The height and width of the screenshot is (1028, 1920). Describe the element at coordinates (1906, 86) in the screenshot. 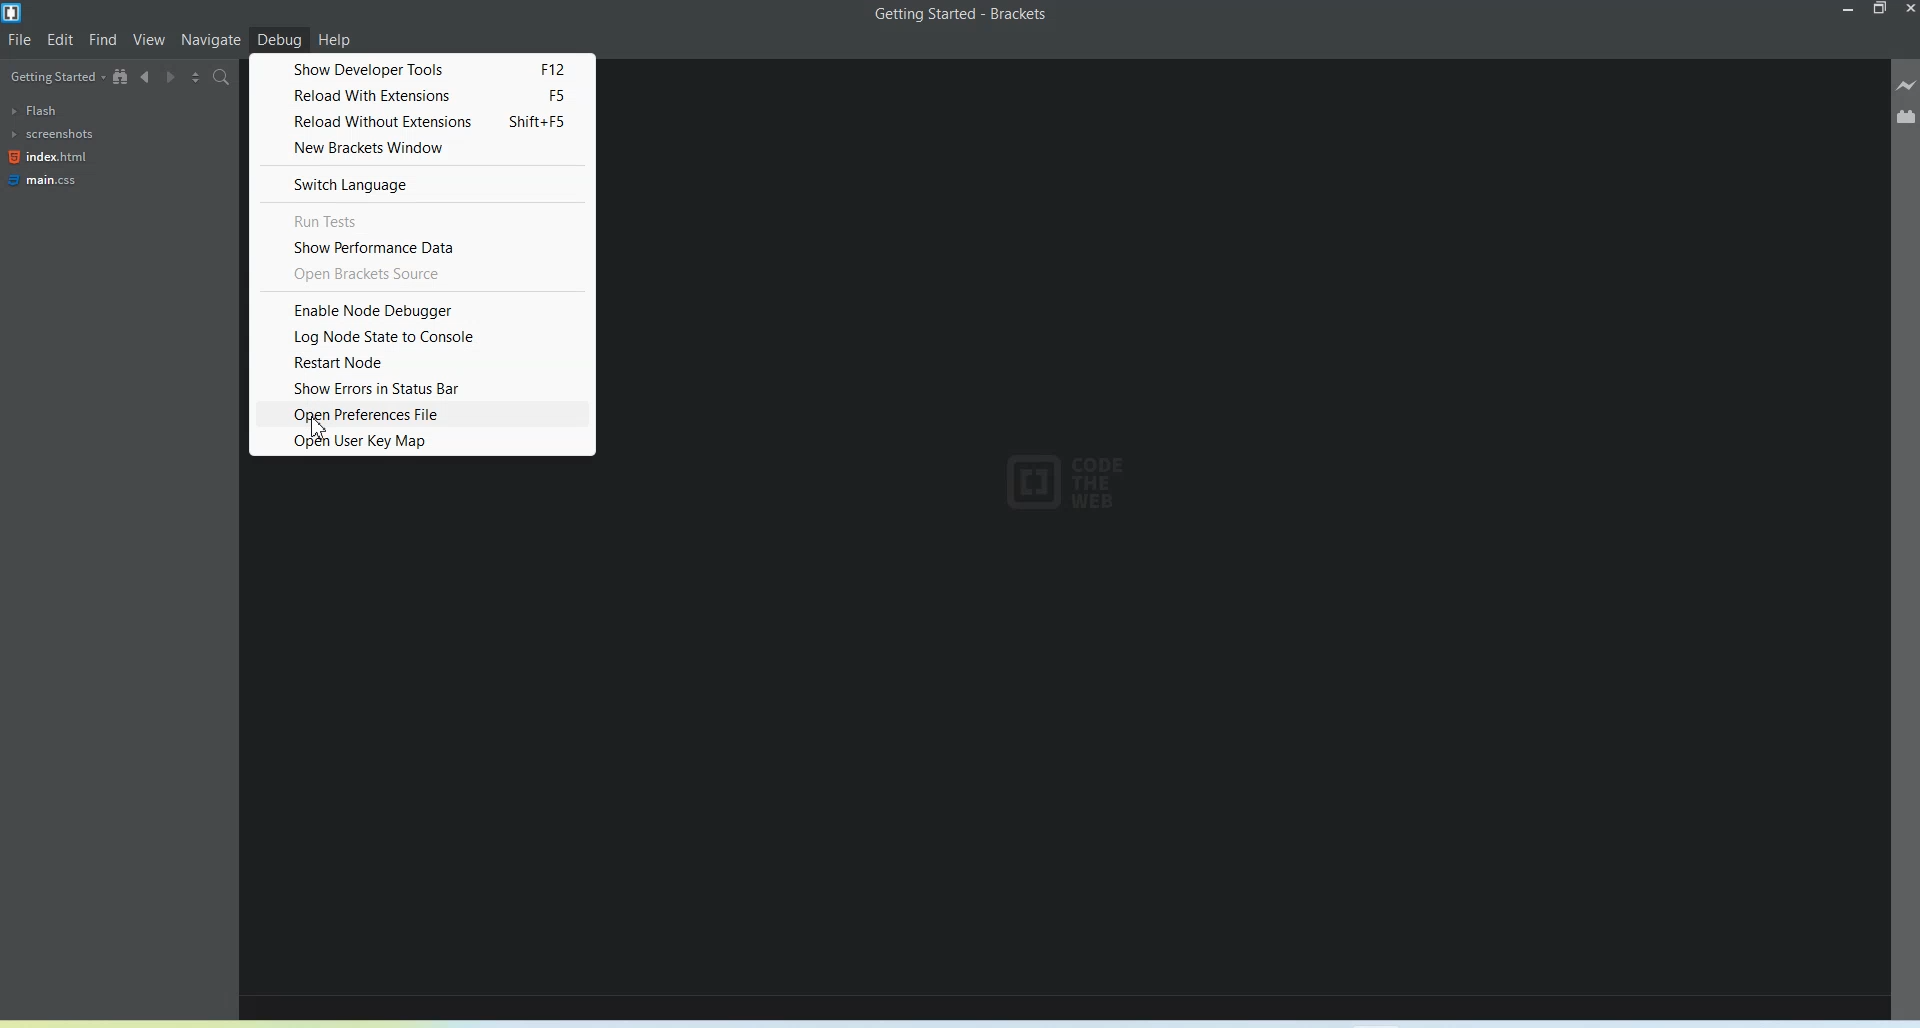

I see `Live Preview` at that location.